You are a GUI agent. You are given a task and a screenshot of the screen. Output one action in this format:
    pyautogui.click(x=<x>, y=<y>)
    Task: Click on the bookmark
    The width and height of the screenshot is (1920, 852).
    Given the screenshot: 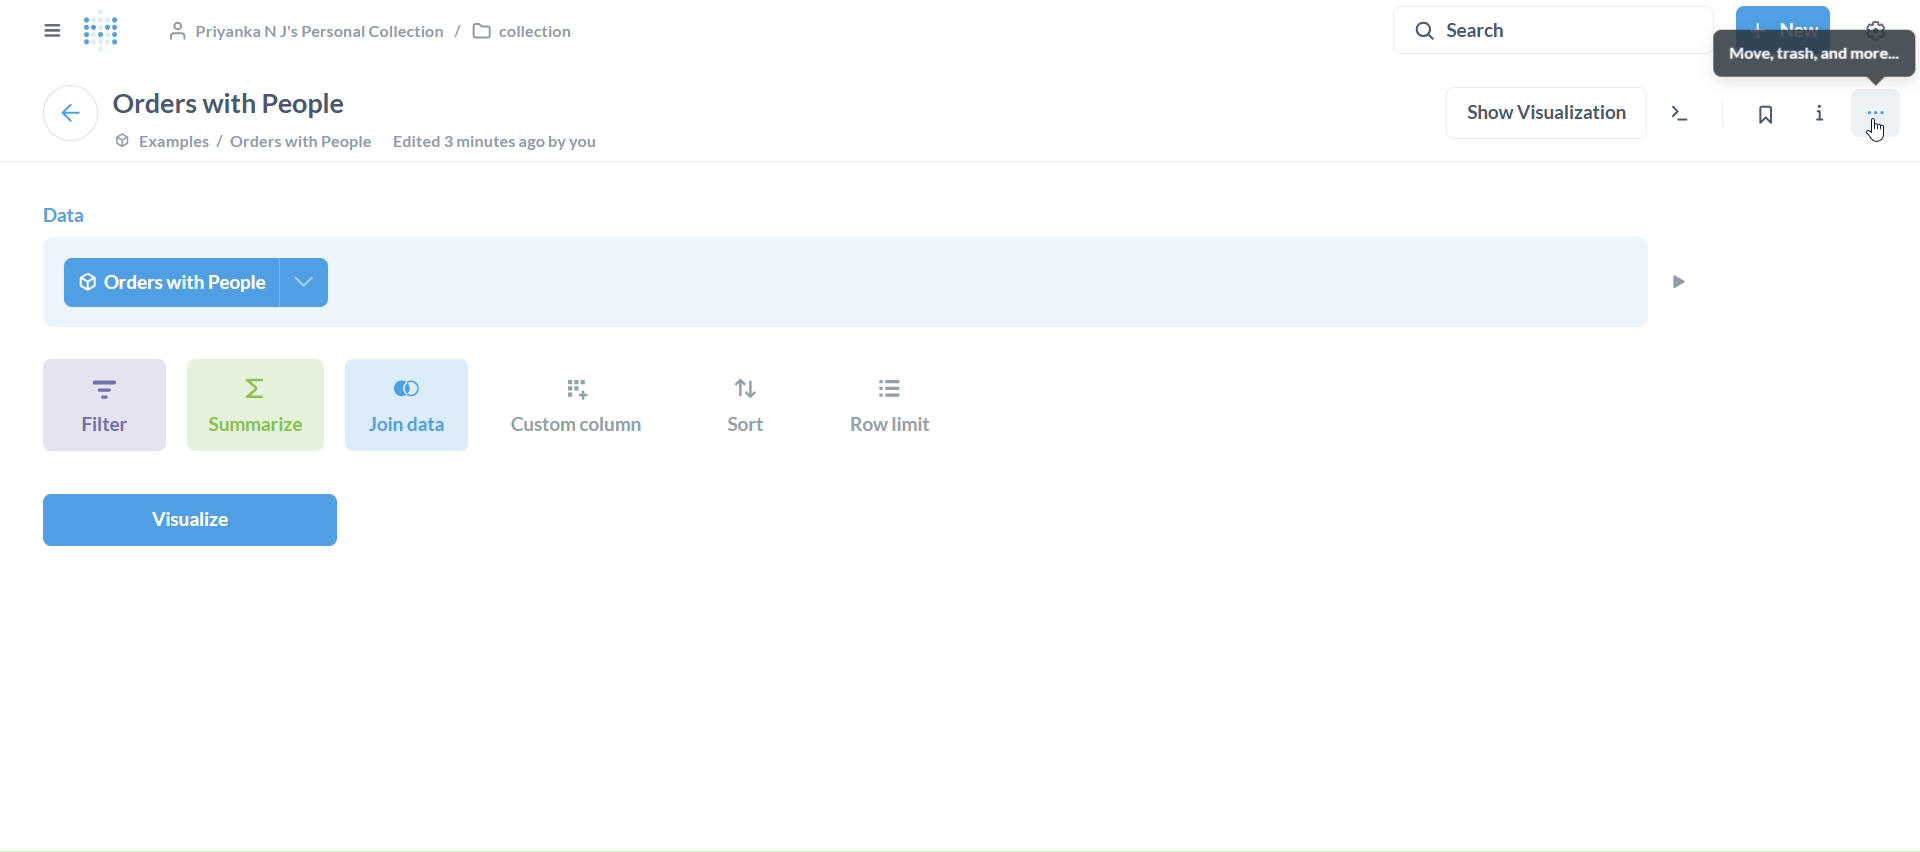 What is the action you would take?
    pyautogui.click(x=1762, y=111)
    